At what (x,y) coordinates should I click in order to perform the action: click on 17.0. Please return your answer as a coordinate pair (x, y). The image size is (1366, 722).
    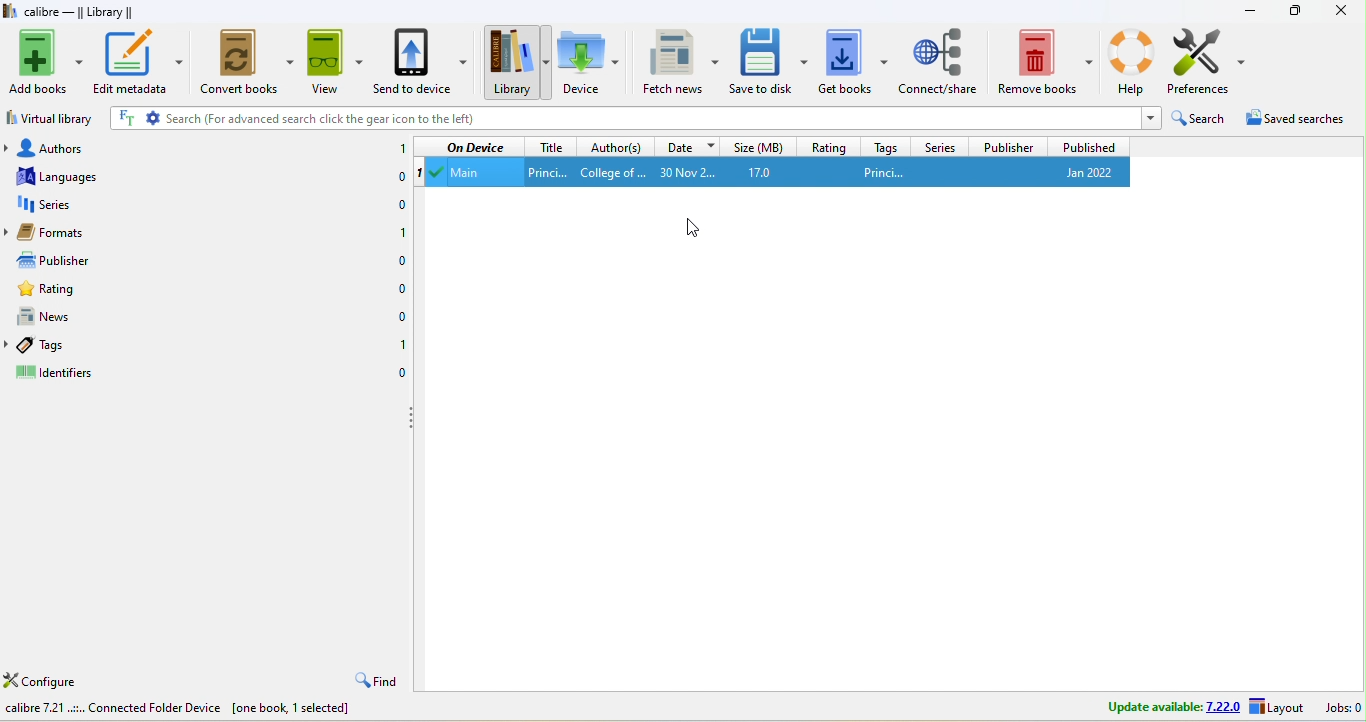
    Looking at the image, I should click on (773, 172).